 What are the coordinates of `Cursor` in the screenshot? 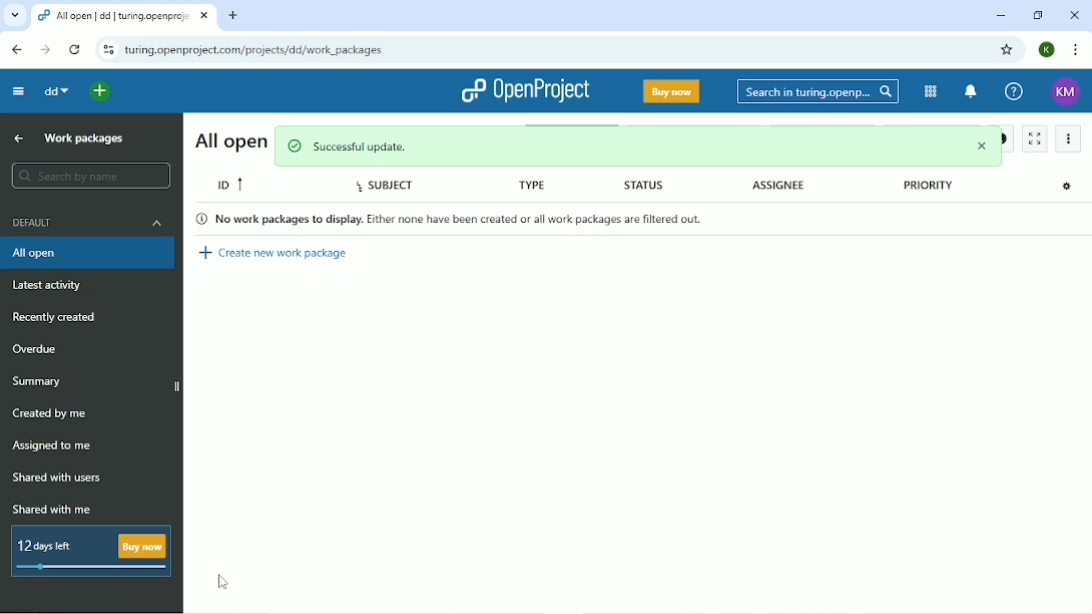 It's located at (223, 582).